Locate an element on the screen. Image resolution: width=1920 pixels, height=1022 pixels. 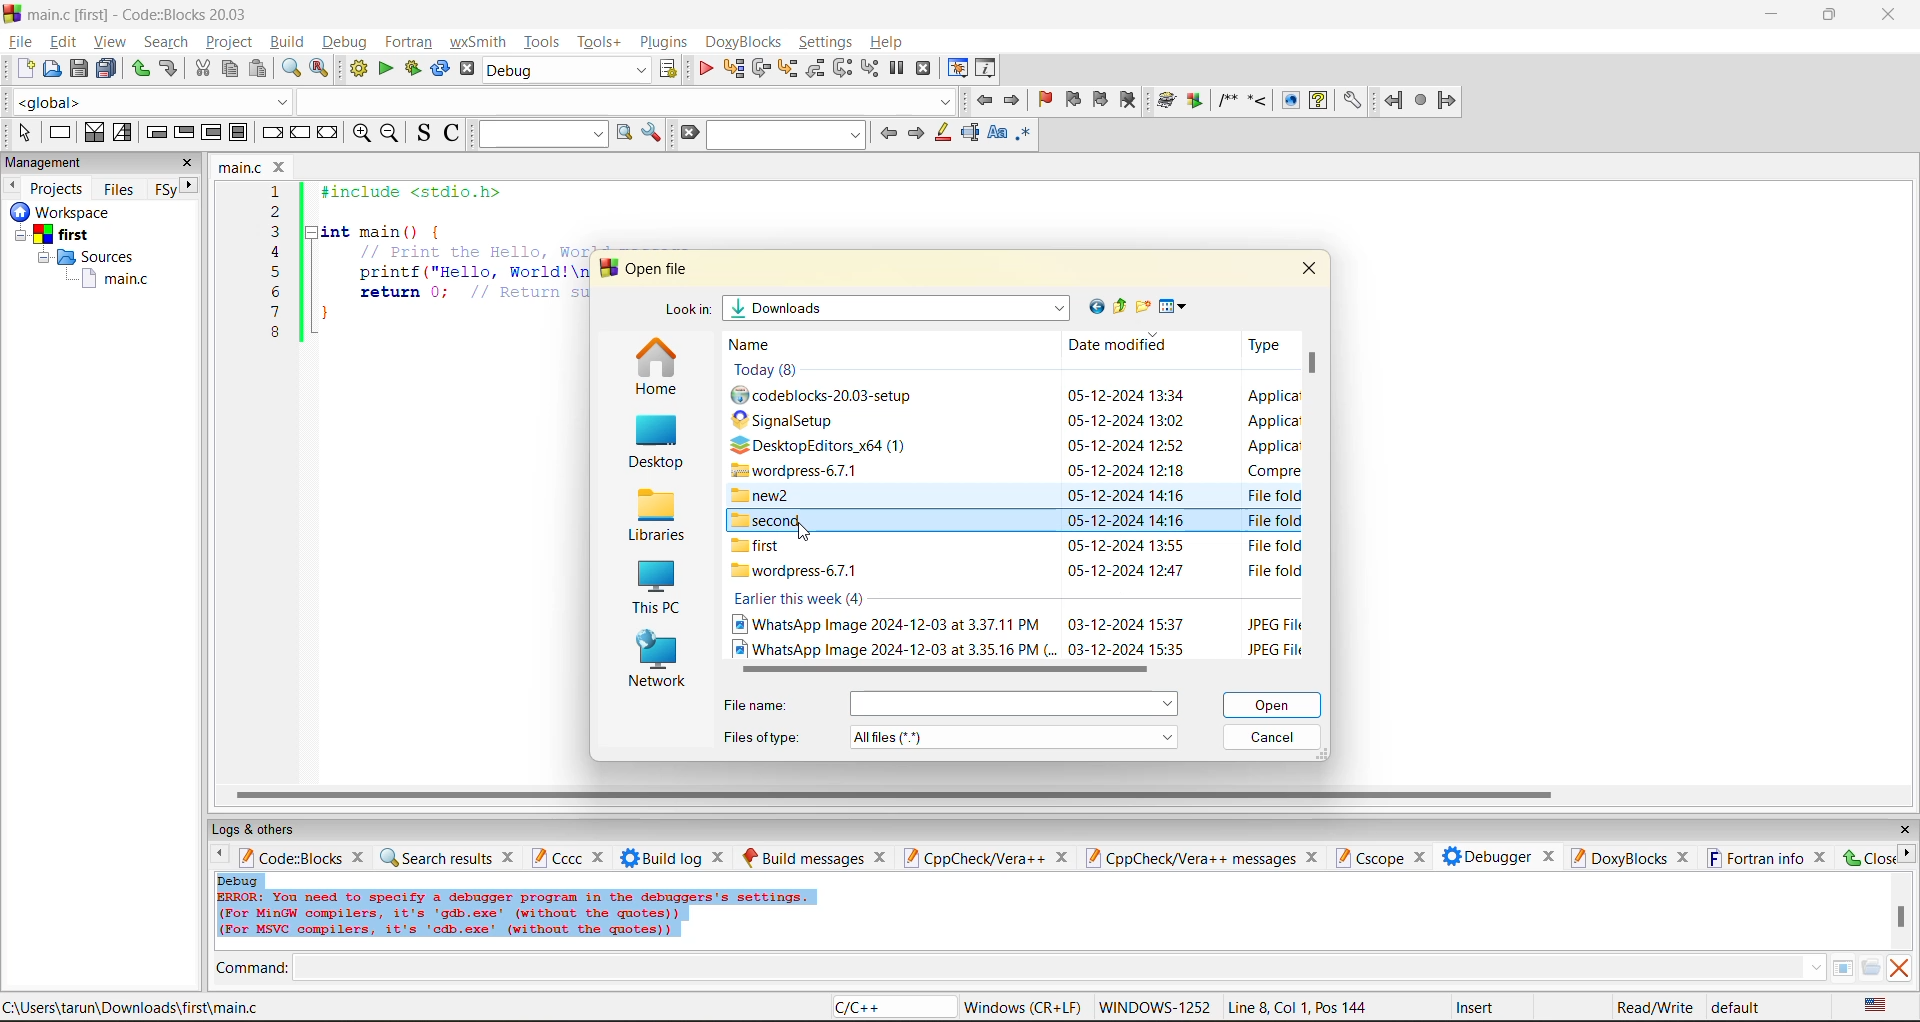
8 is located at coordinates (275, 333).